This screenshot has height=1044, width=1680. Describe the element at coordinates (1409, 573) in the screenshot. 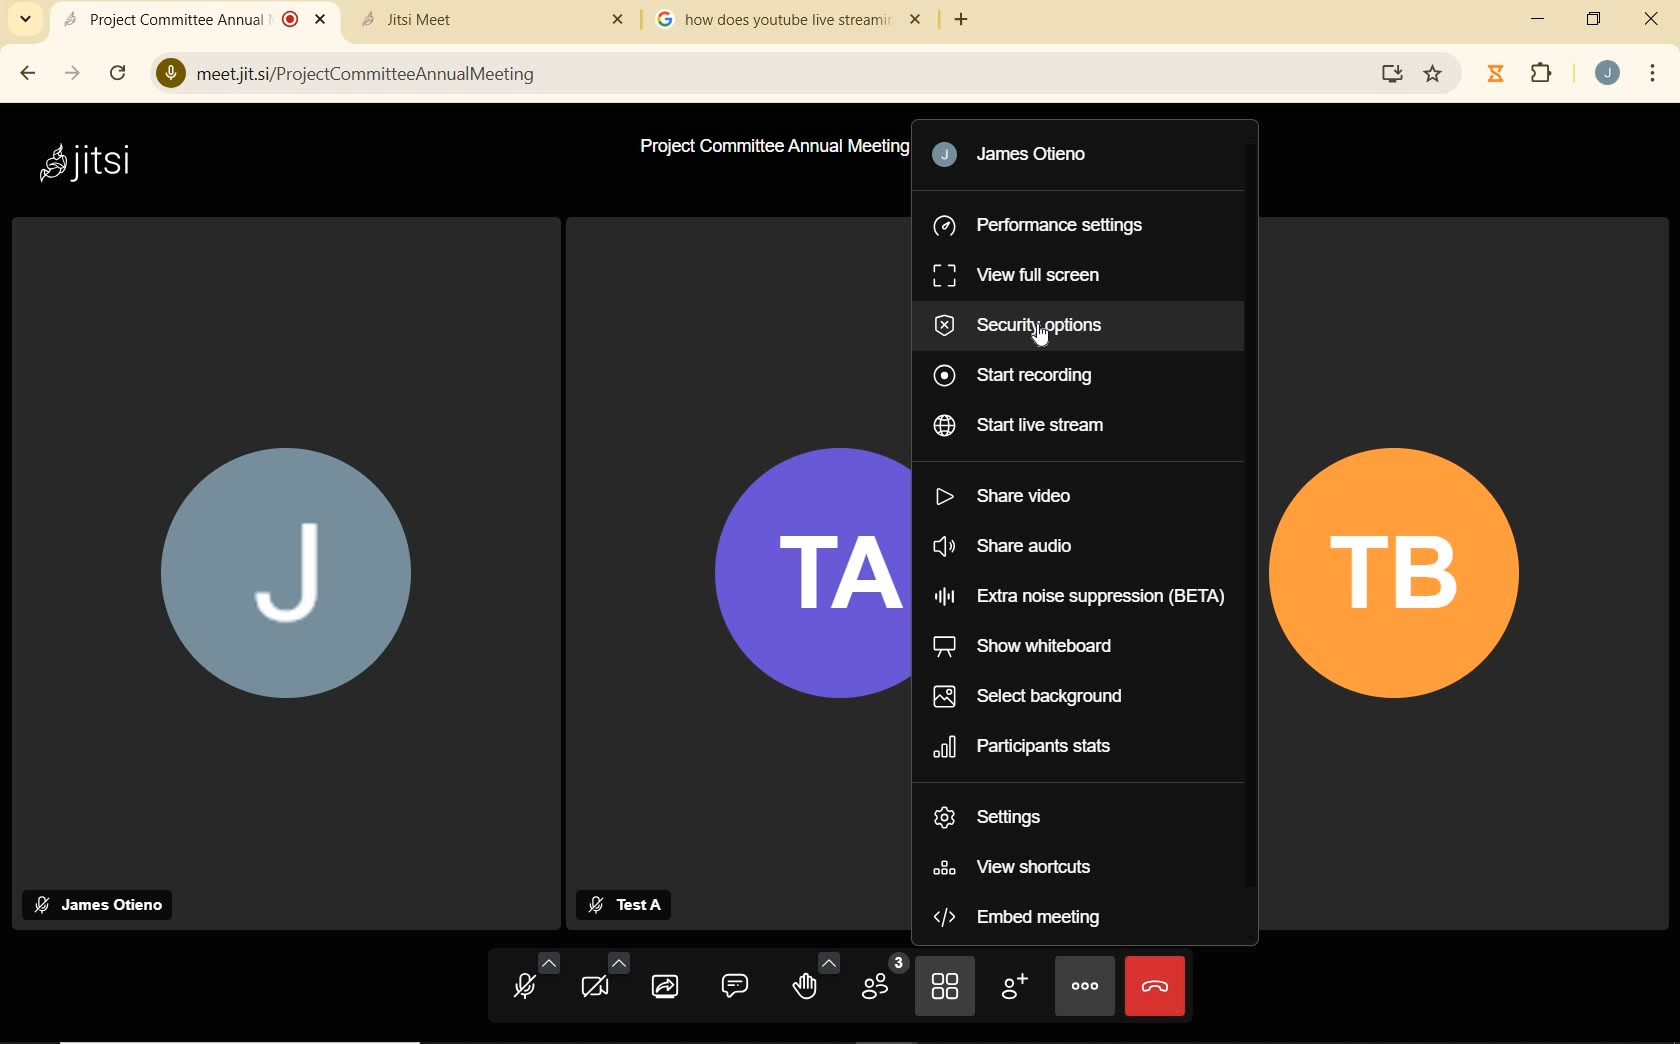

I see `TB` at that location.